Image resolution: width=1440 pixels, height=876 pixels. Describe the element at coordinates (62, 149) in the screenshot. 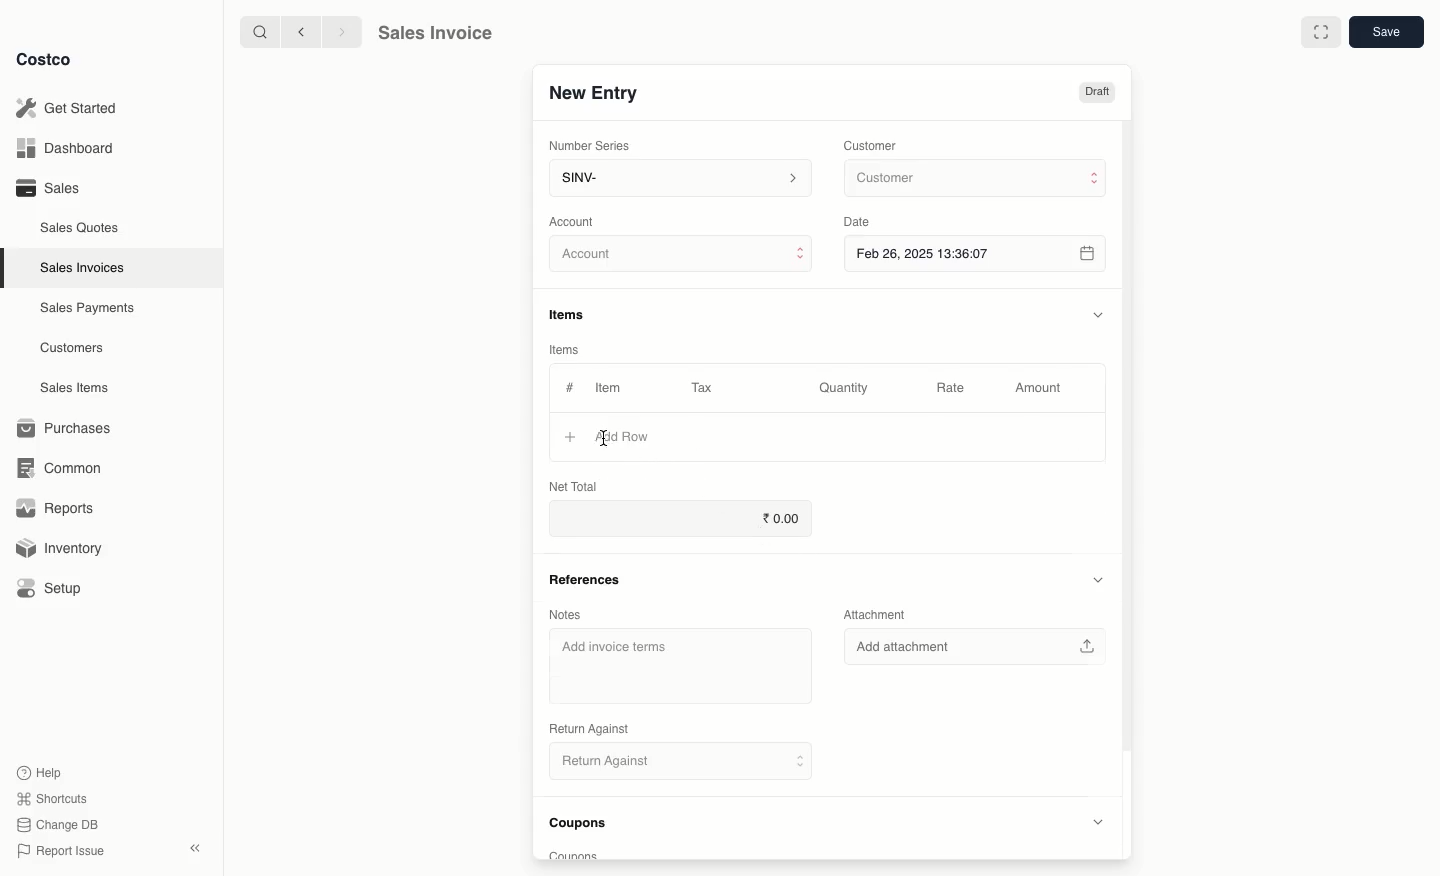

I see `Dashboard` at that location.